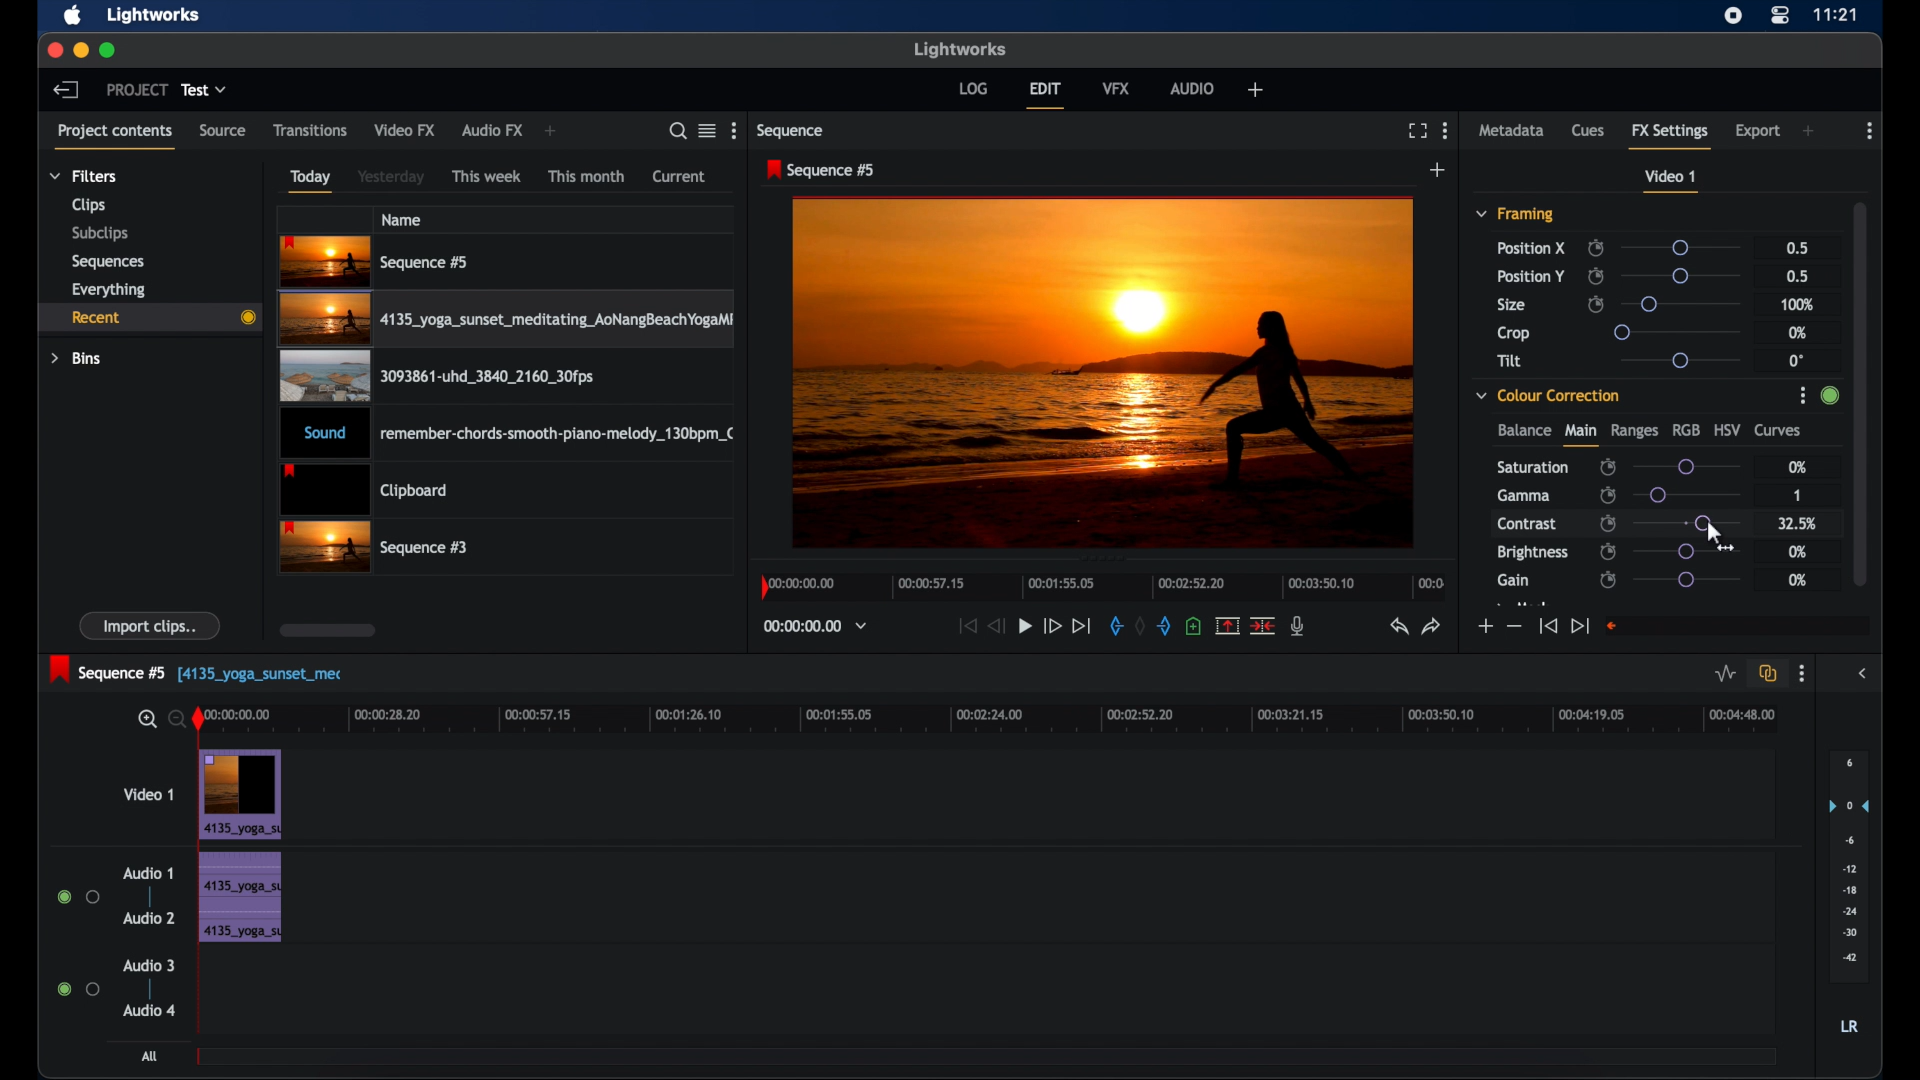 Image resolution: width=1920 pixels, height=1080 pixels. Describe the element at coordinates (109, 50) in the screenshot. I see `maximize` at that location.